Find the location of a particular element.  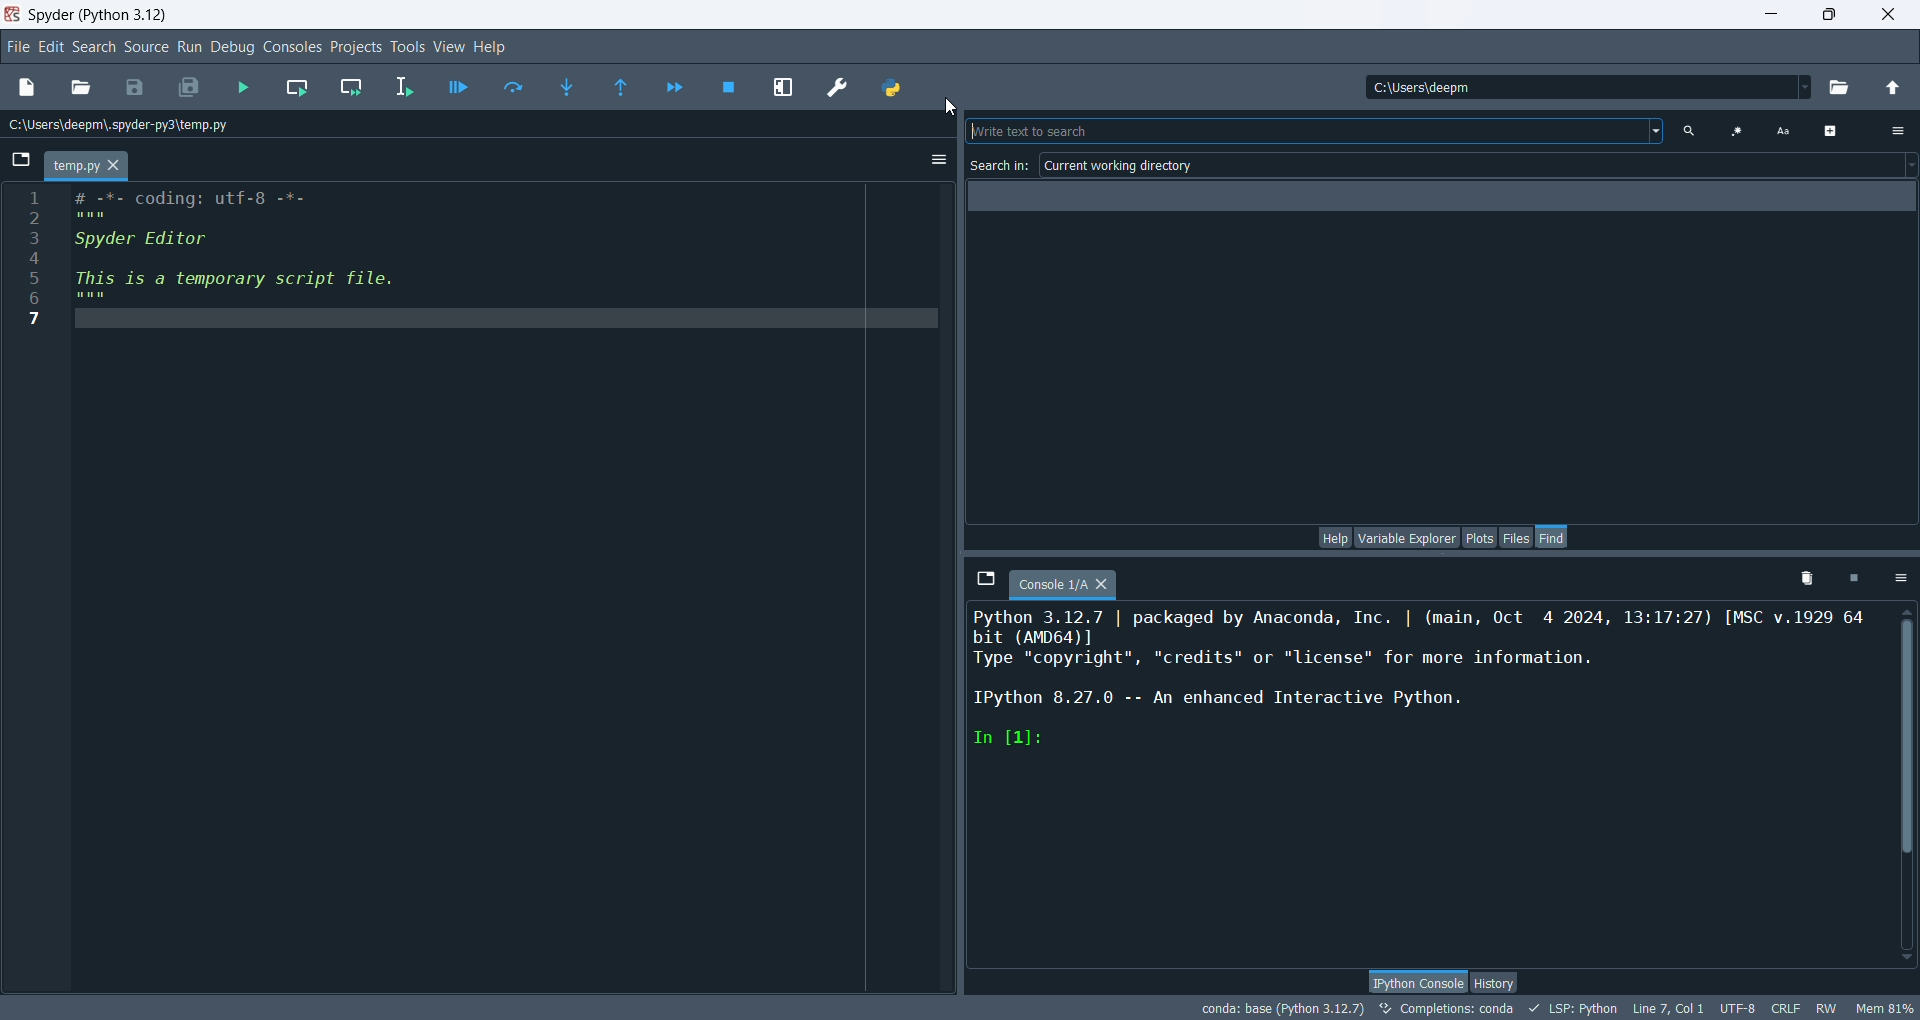

debug is located at coordinates (234, 48).